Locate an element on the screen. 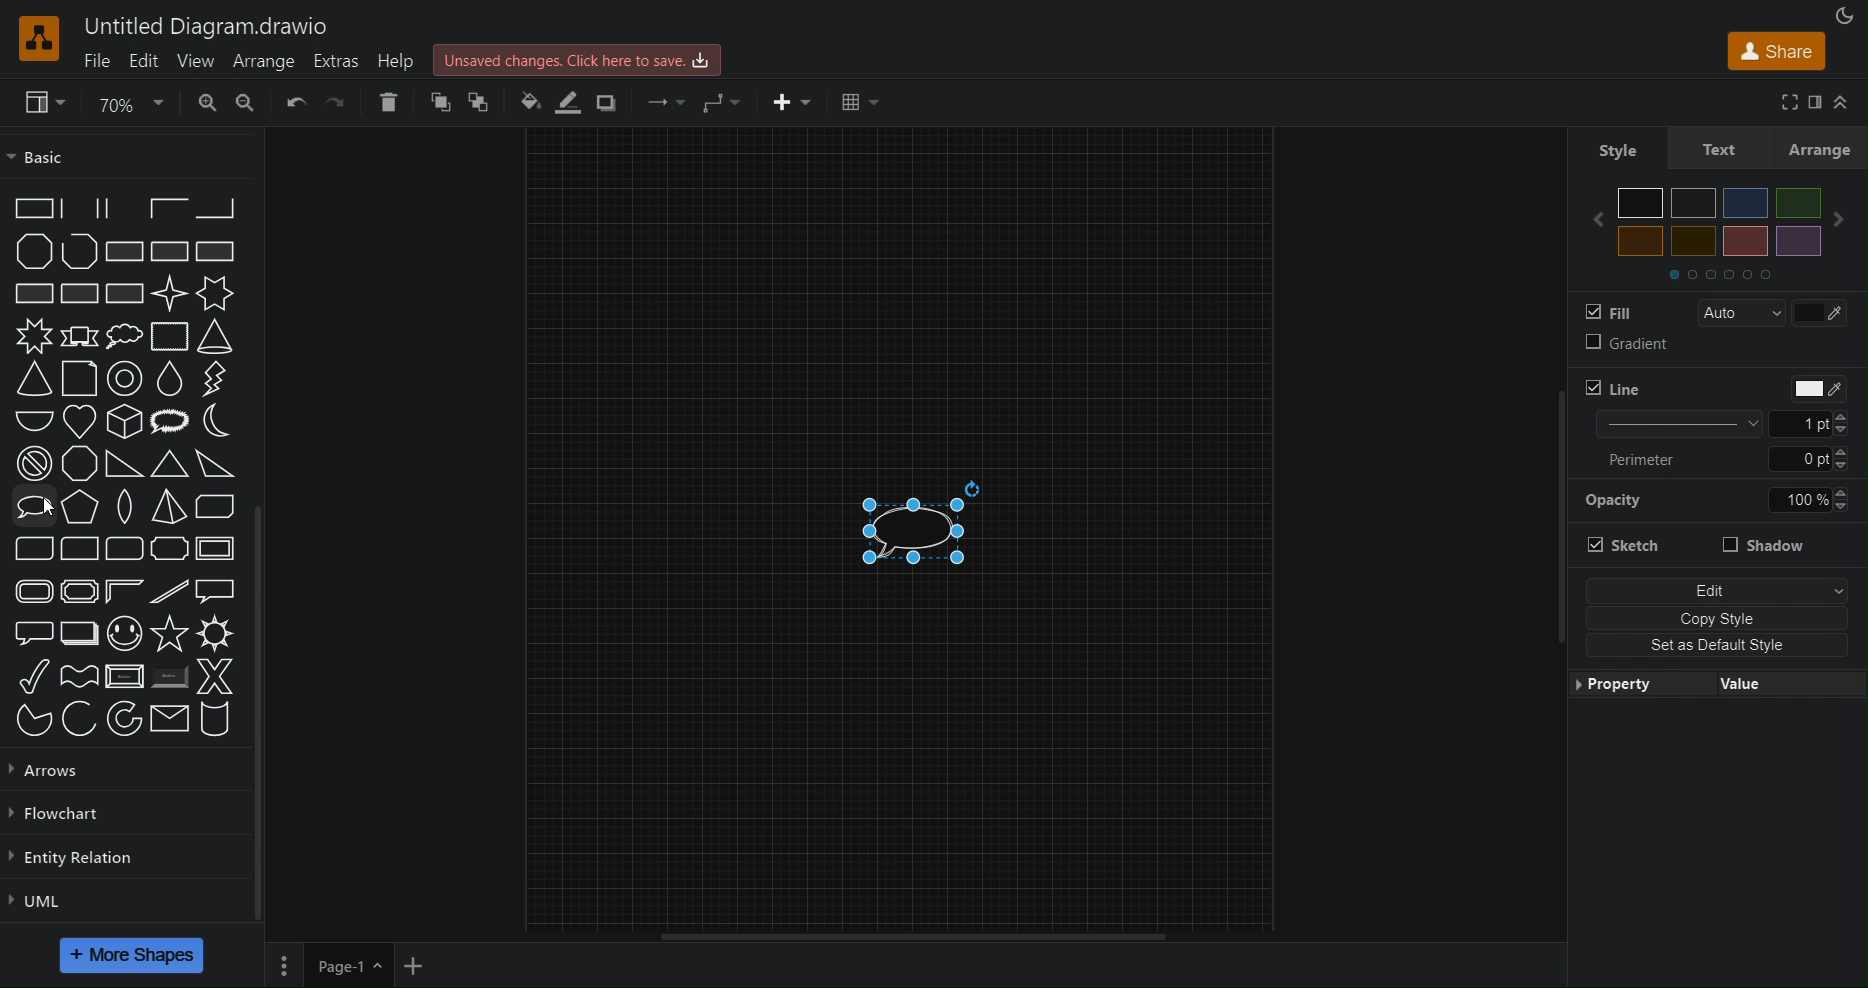  Pentagon is located at coordinates (80, 506).